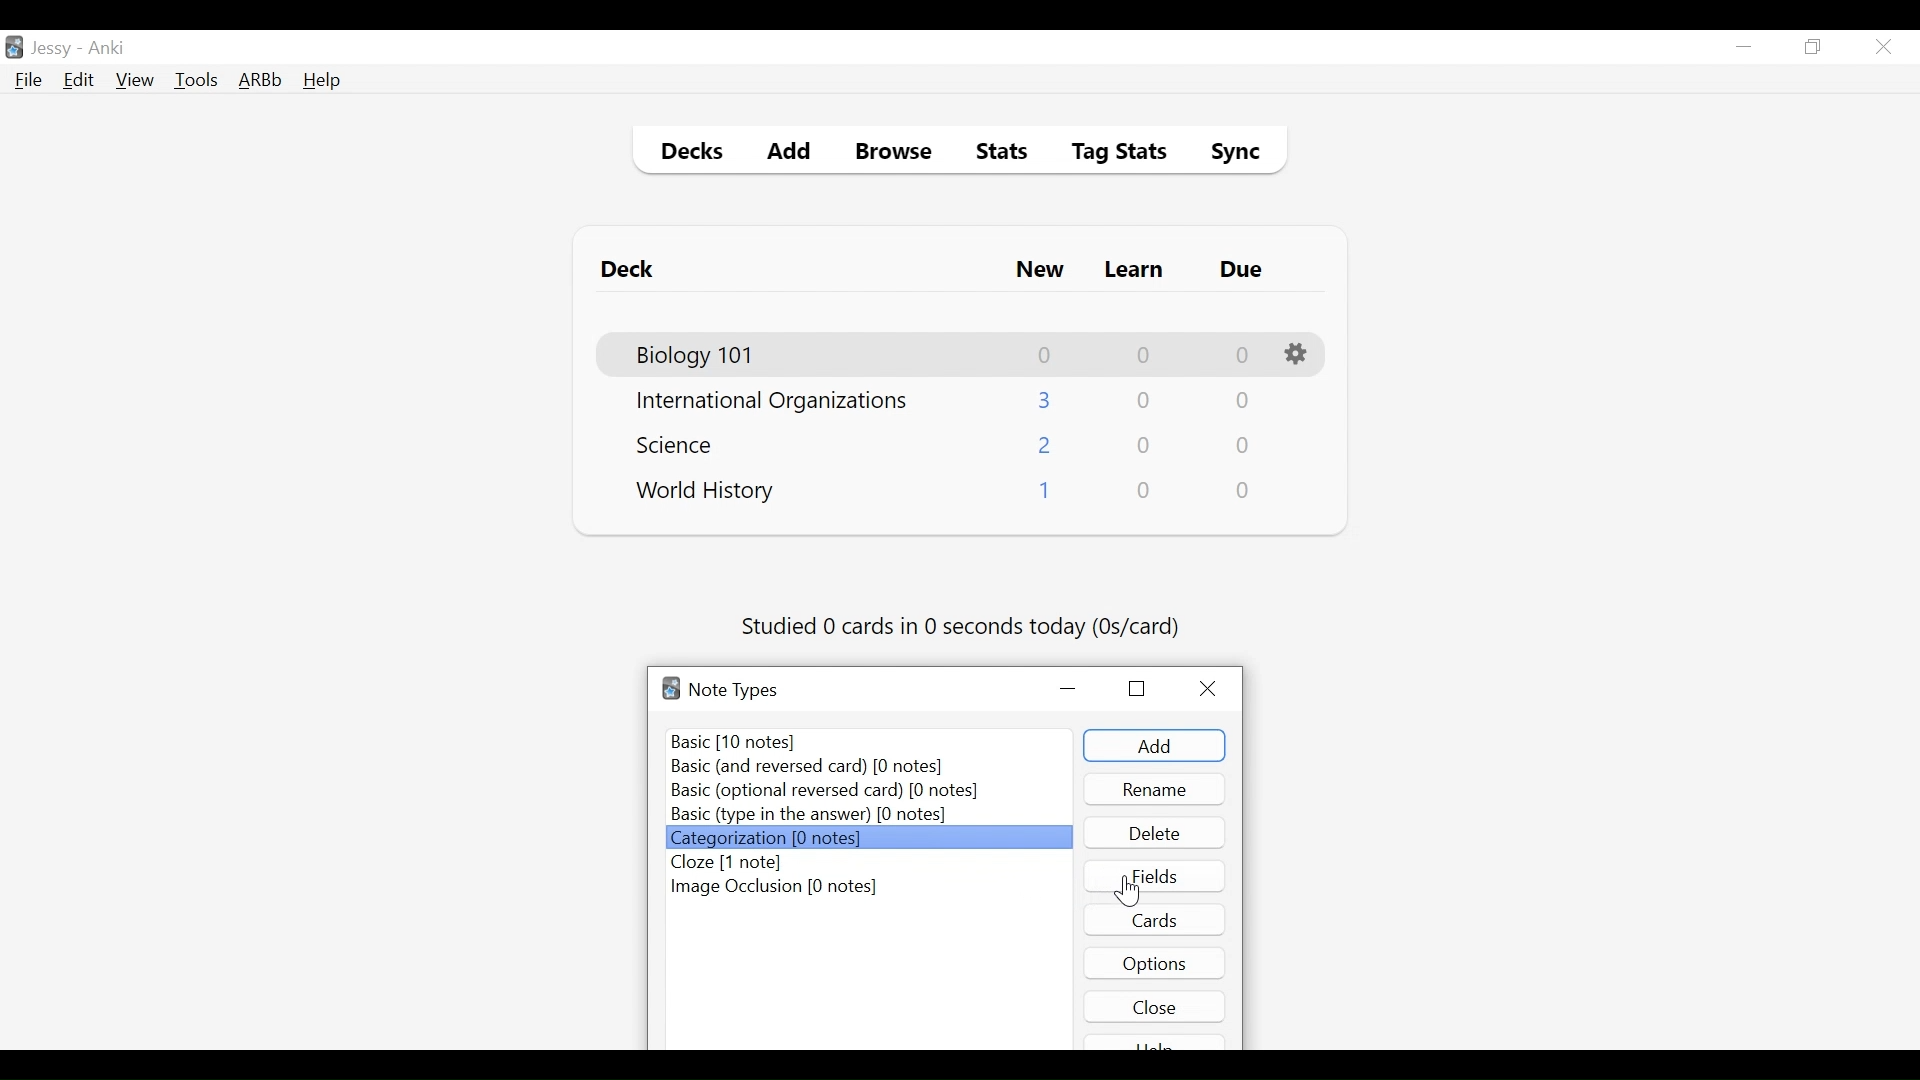 This screenshot has height=1080, width=1920. I want to click on Due Card Count, so click(1245, 491).